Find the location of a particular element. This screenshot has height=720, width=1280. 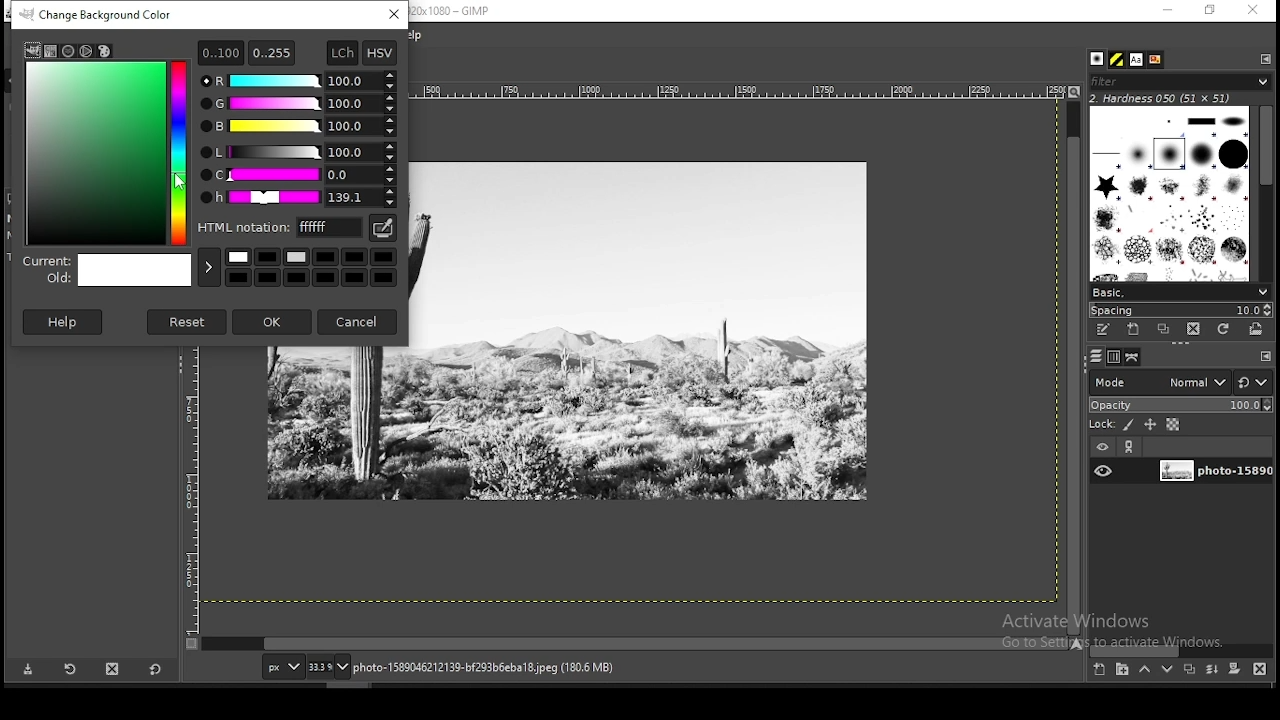

switch to other modes is located at coordinates (1252, 383).